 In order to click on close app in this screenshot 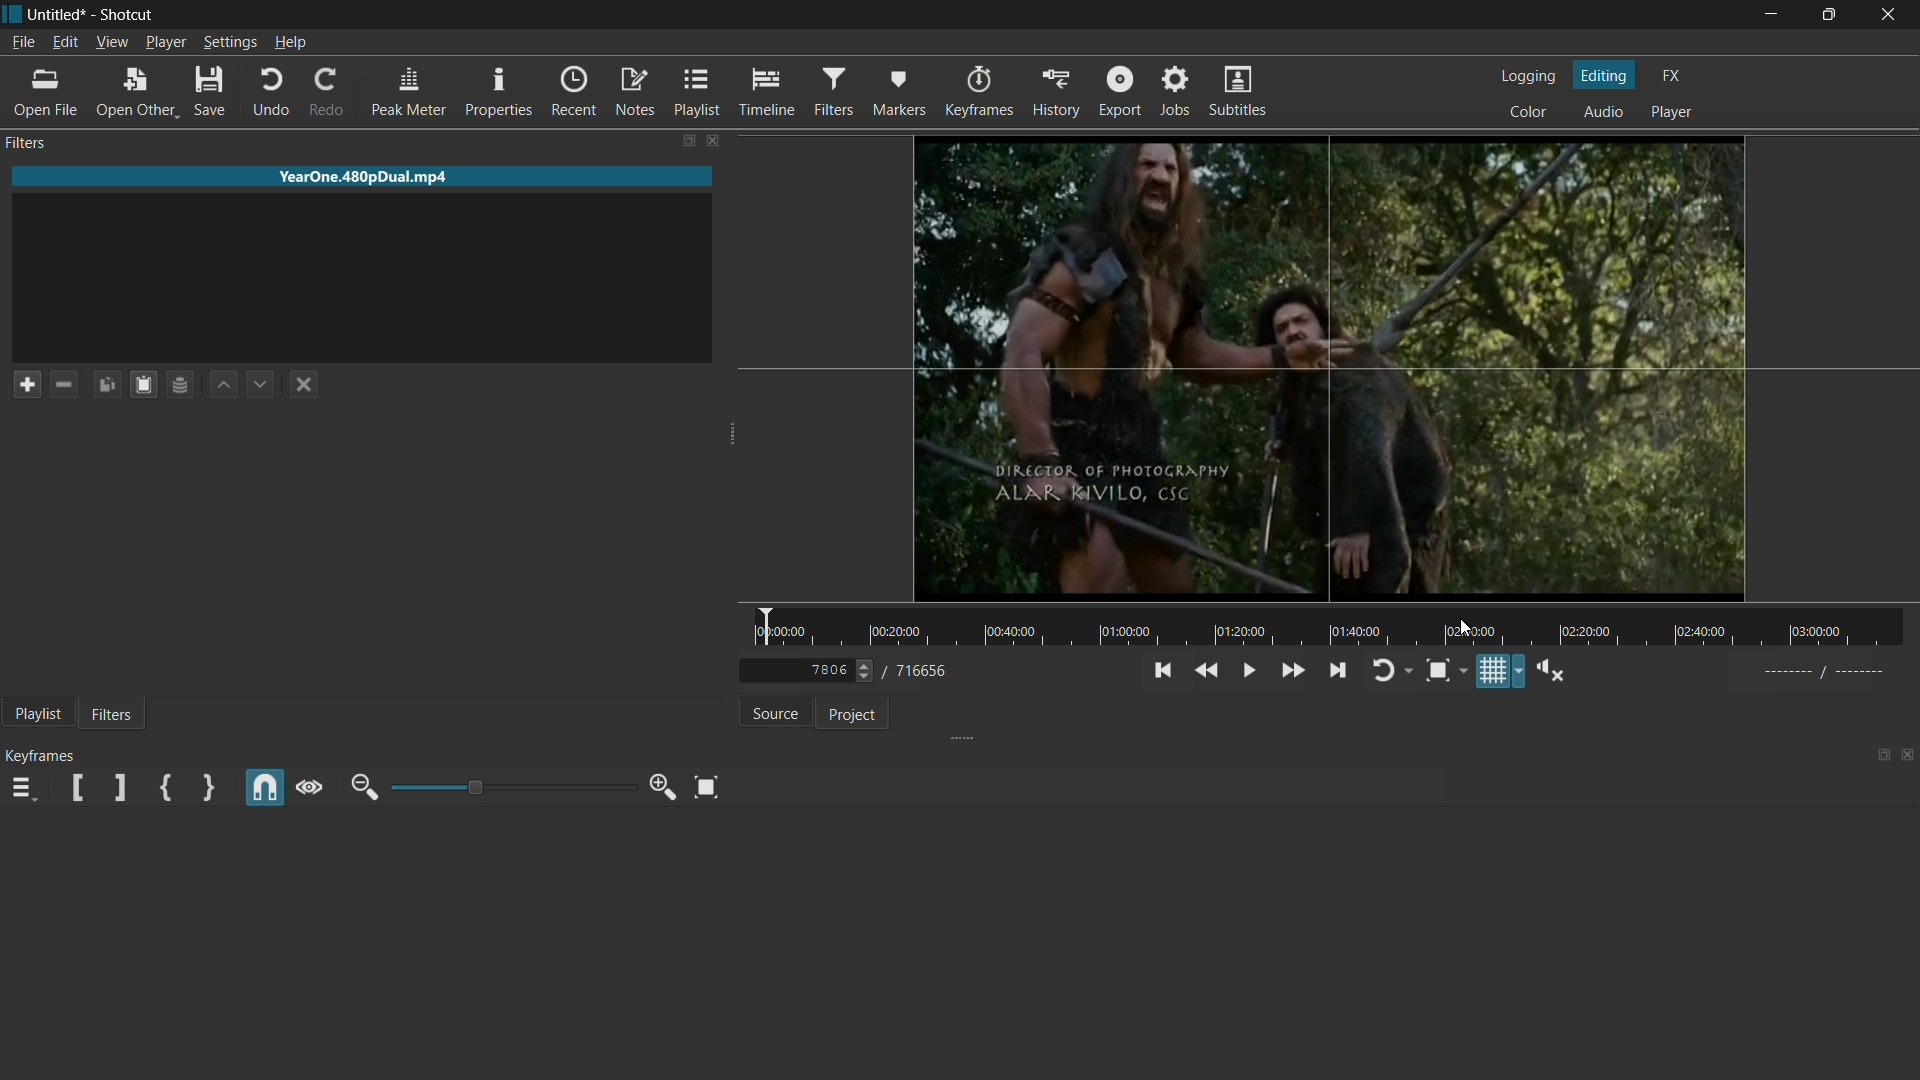, I will do `click(1896, 14)`.